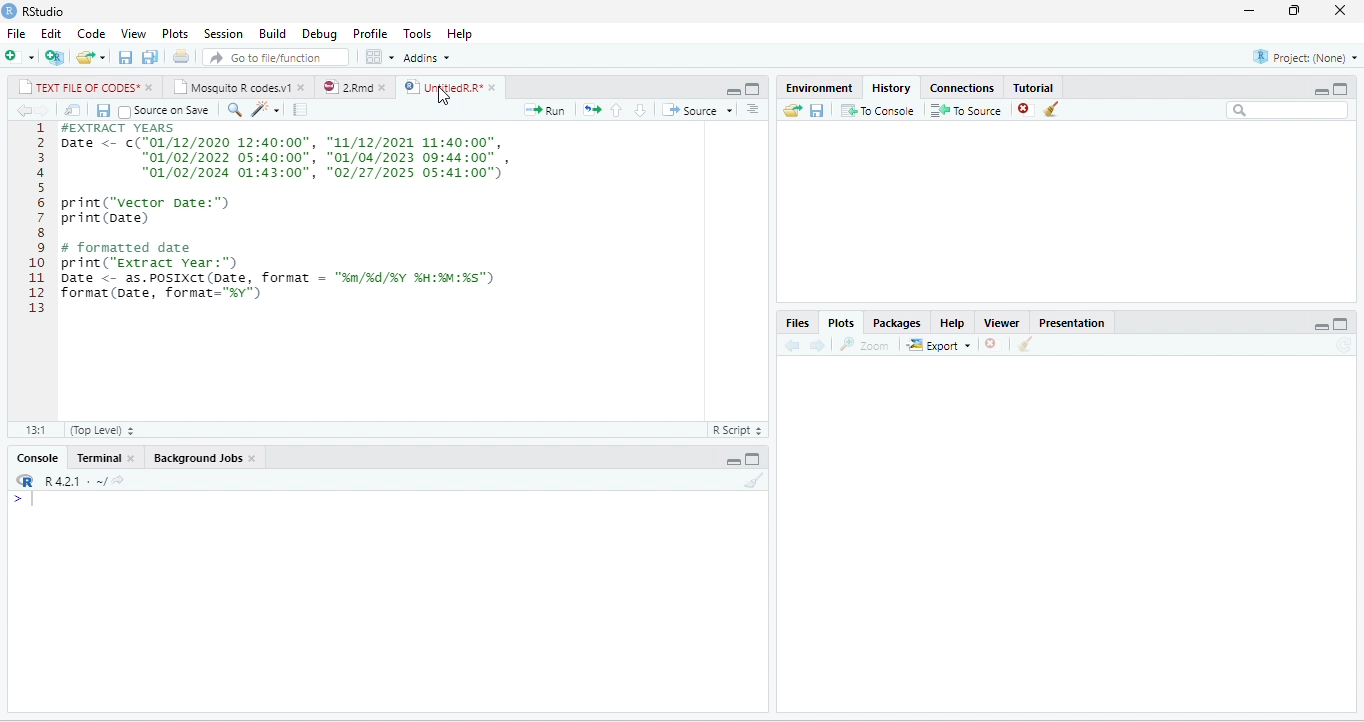 This screenshot has width=1364, height=722. What do you see at coordinates (132, 457) in the screenshot?
I see `close` at bounding box center [132, 457].